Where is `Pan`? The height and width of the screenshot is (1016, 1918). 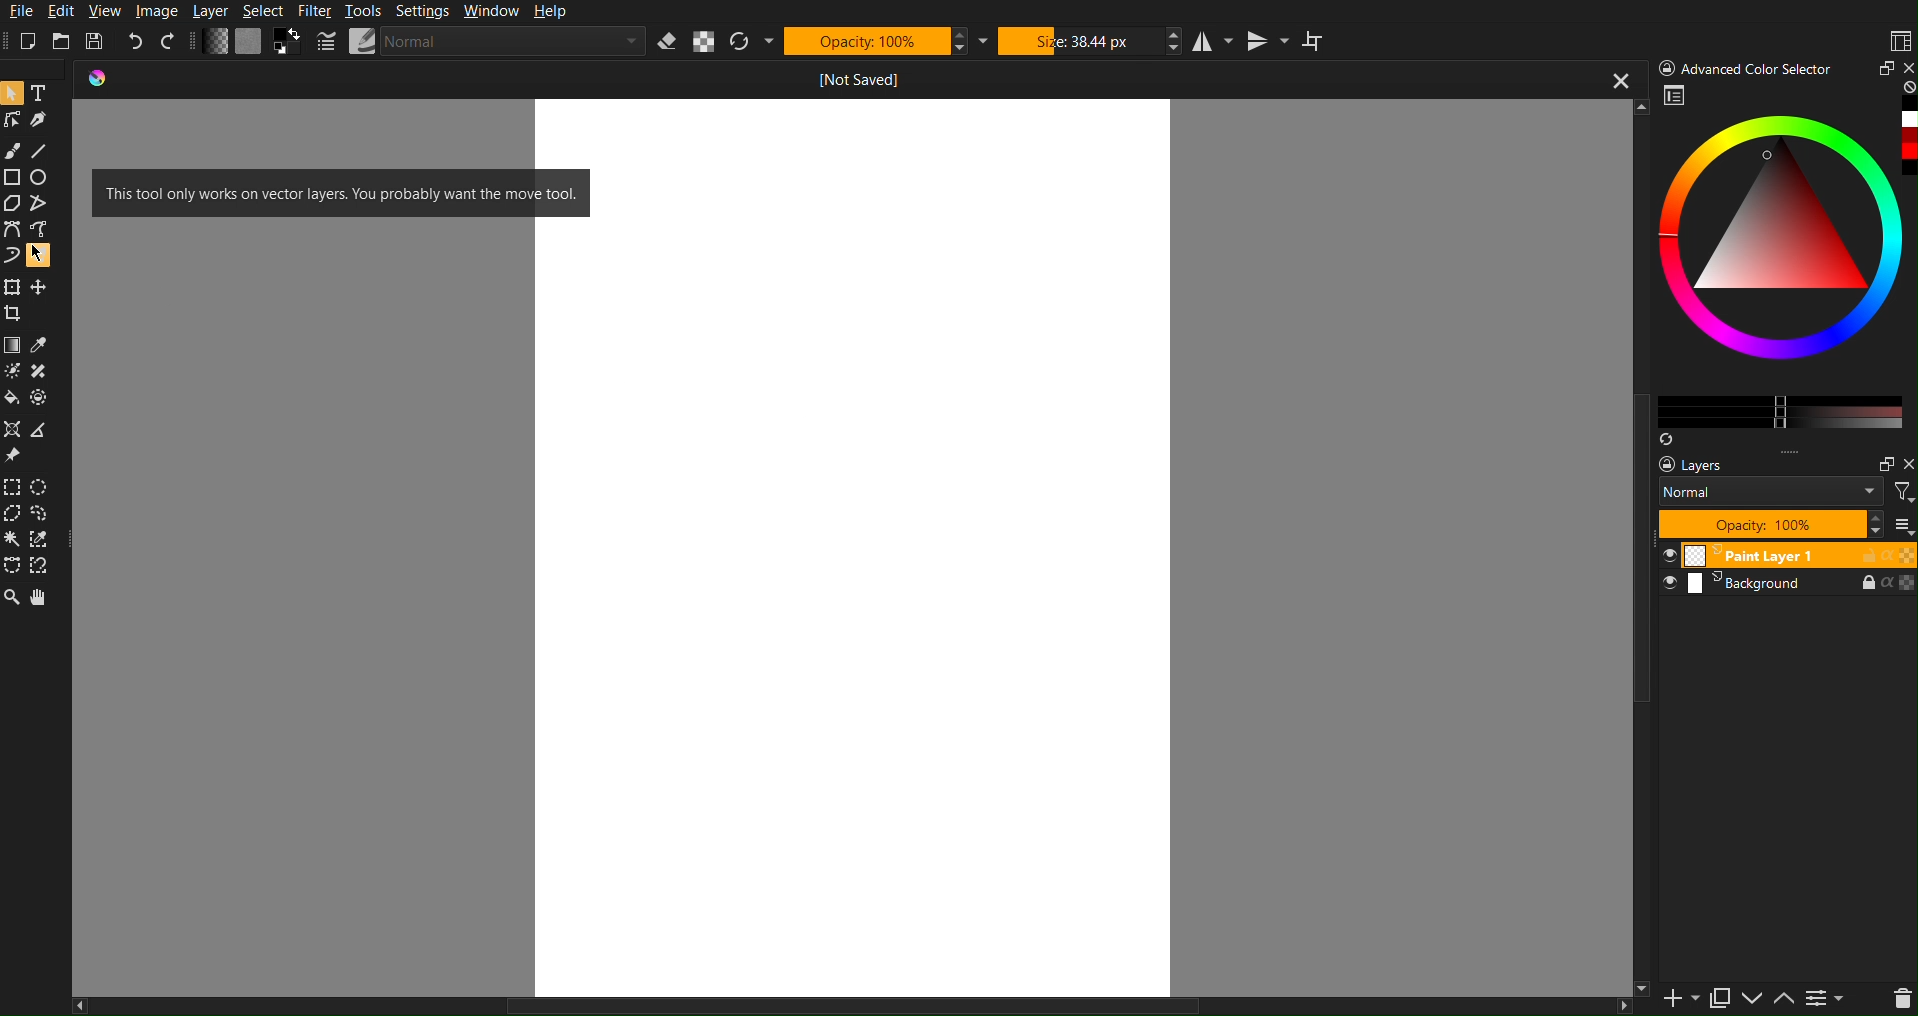 Pan is located at coordinates (44, 599).